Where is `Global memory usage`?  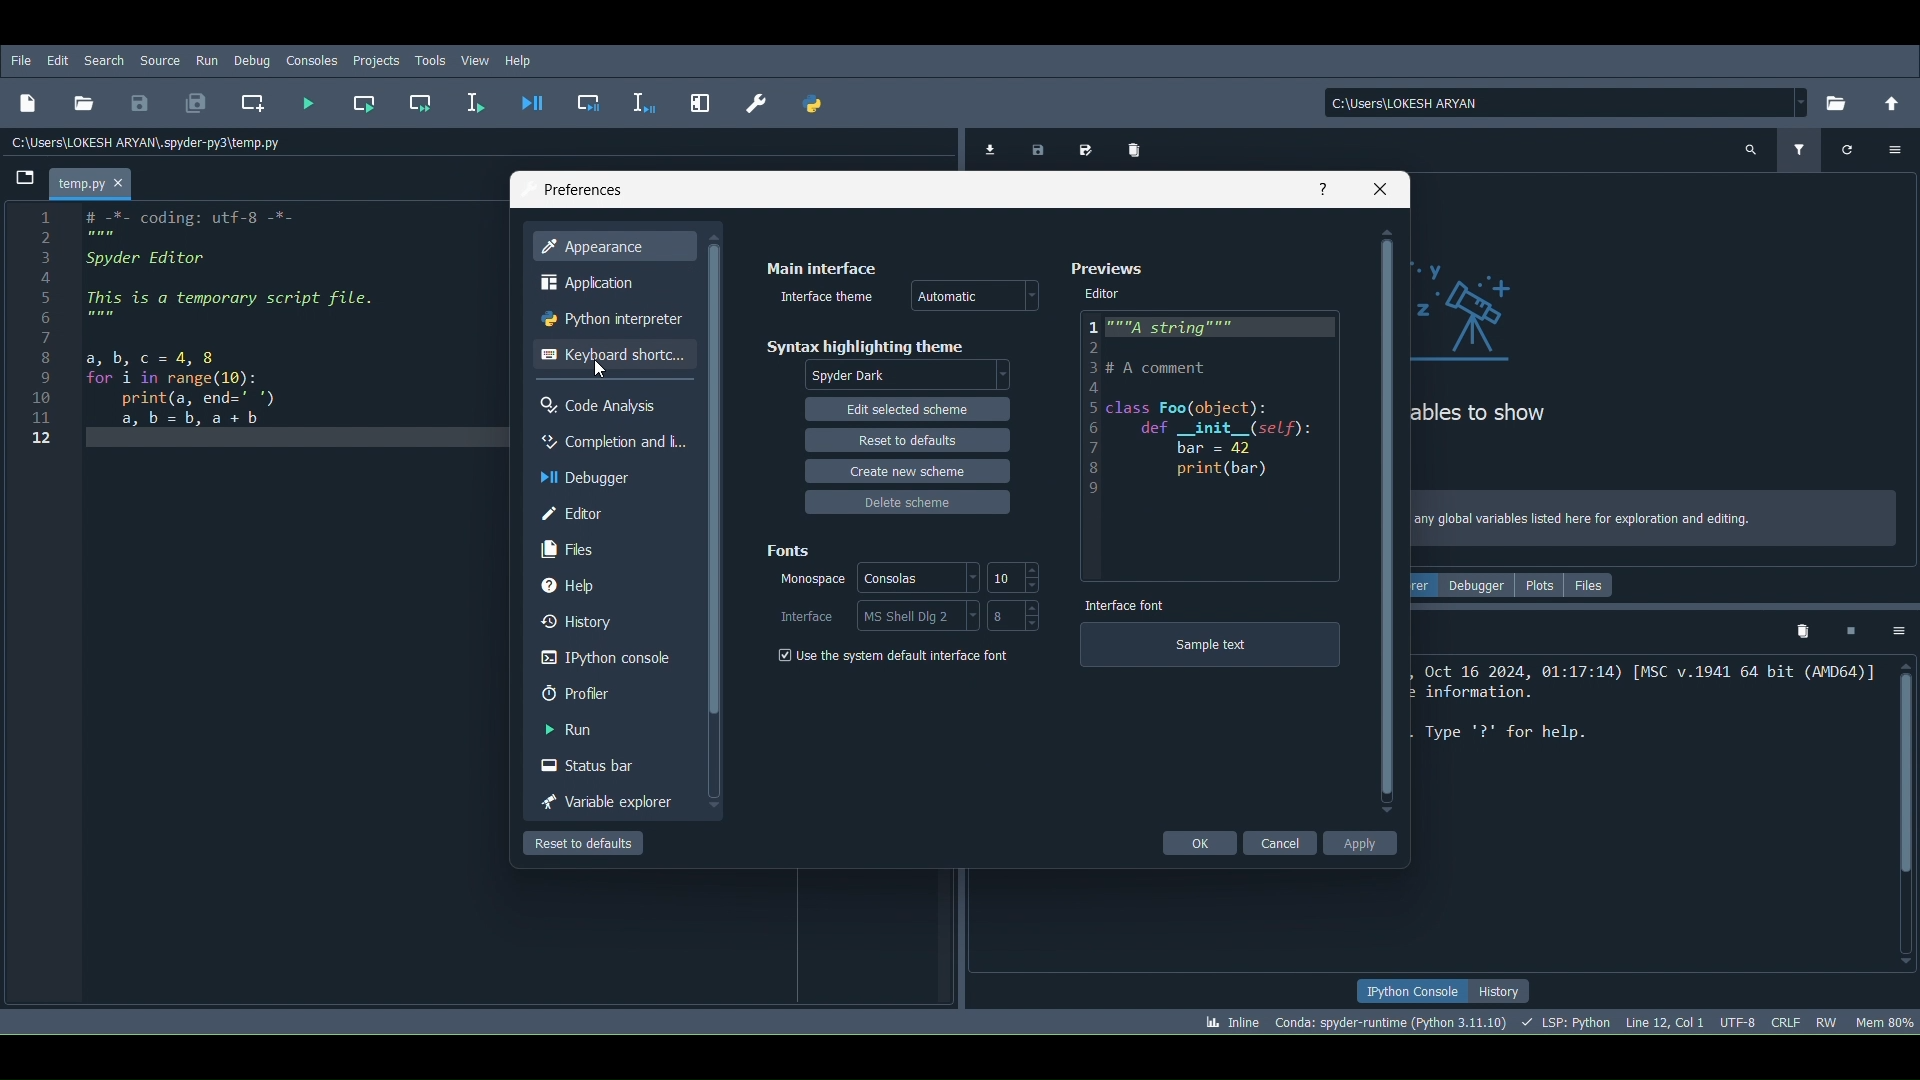 Global memory usage is located at coordinates (1885, 1019).